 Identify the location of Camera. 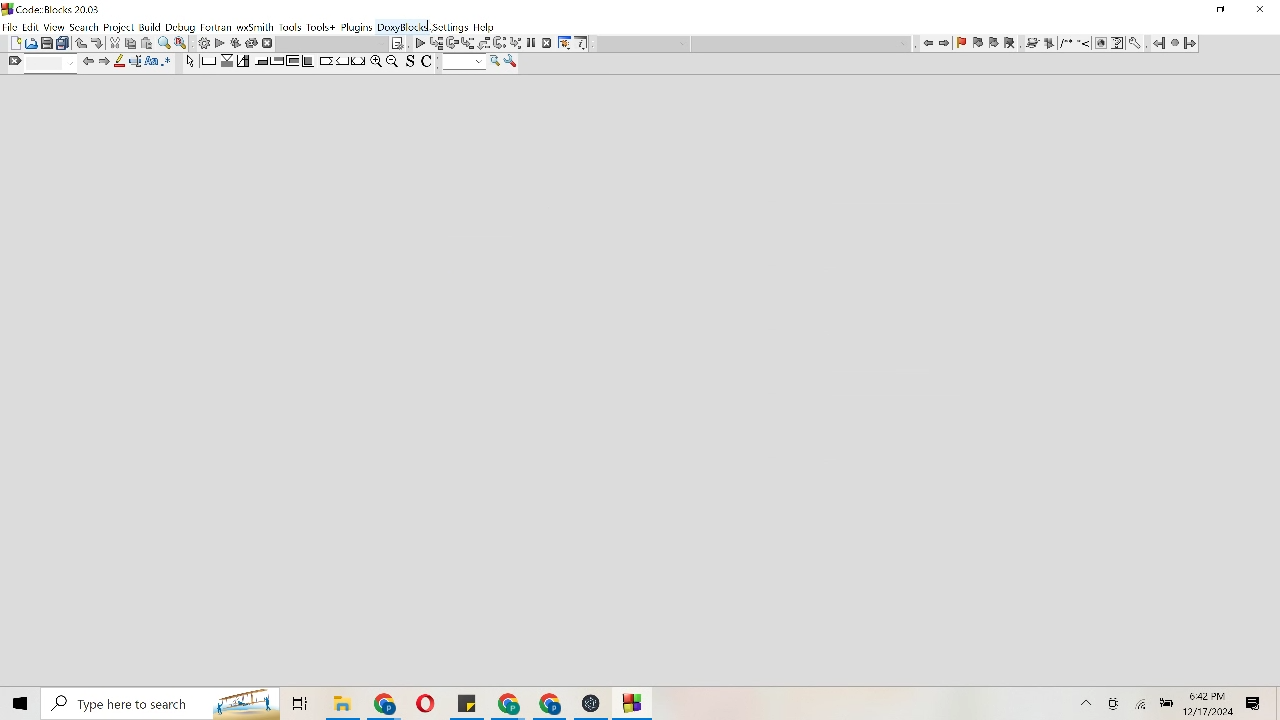
(1116, 703).